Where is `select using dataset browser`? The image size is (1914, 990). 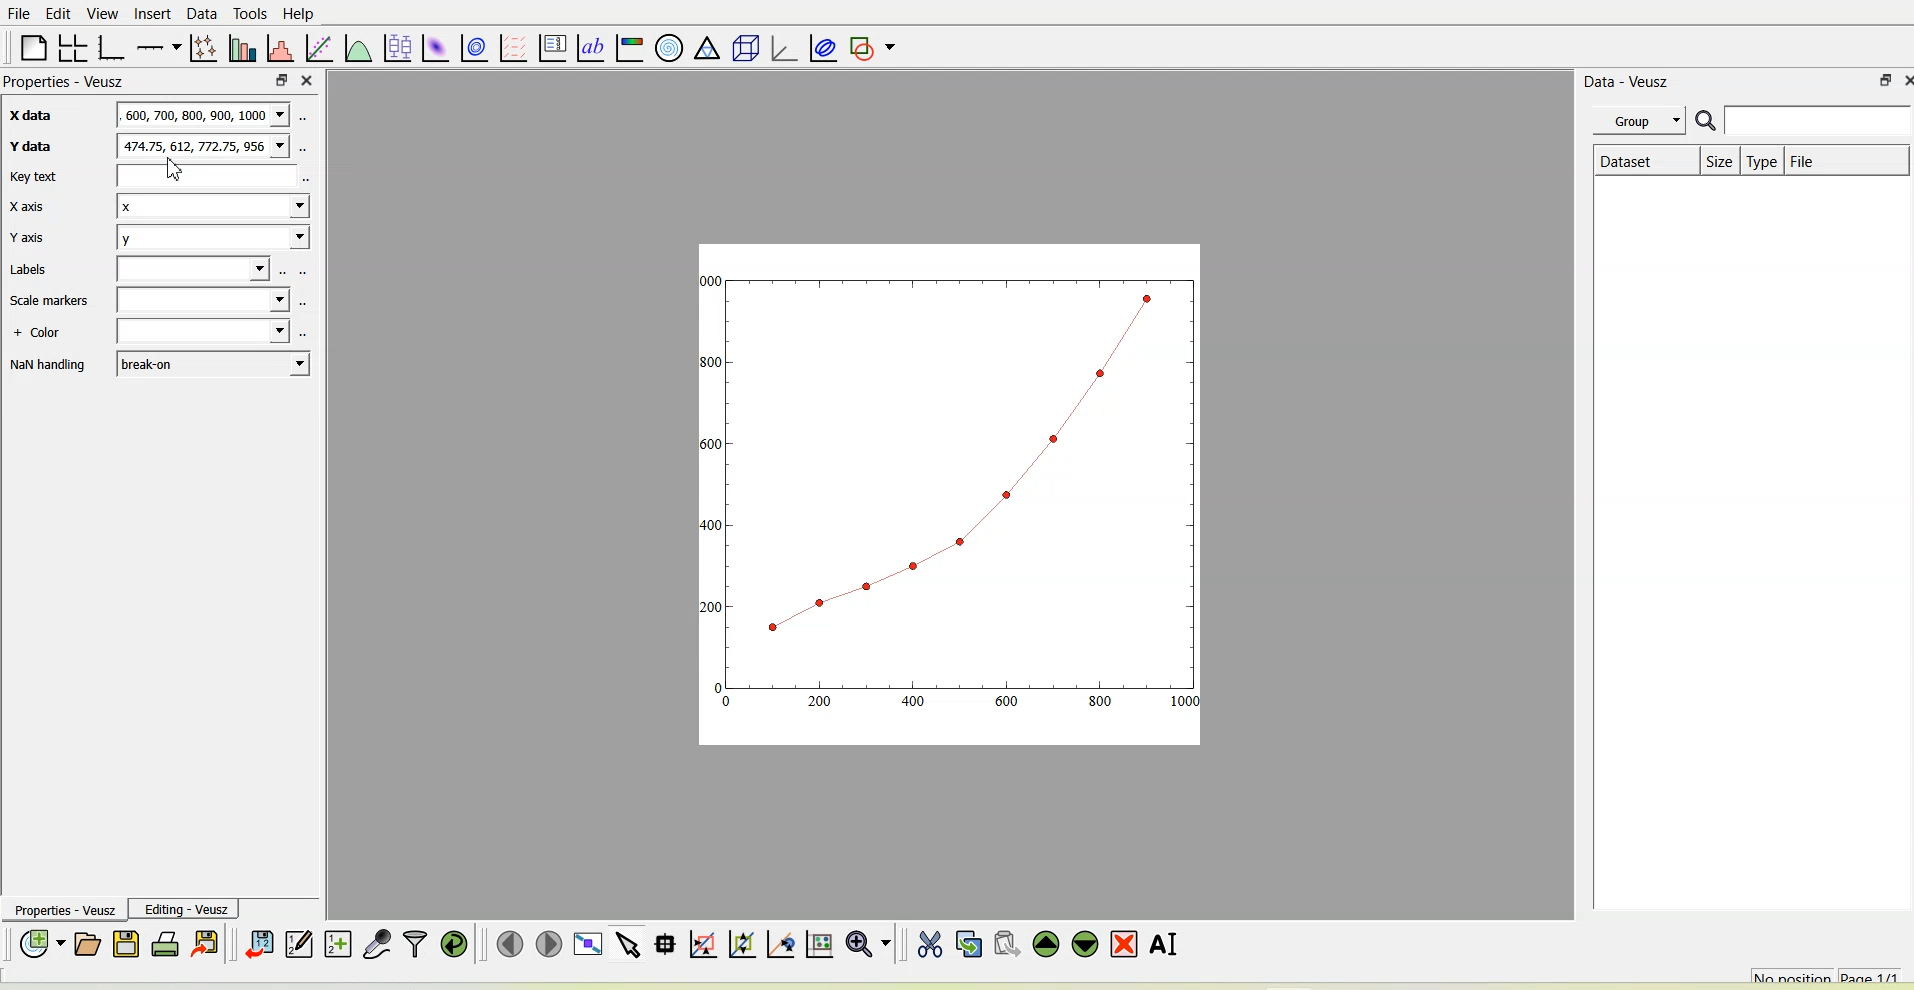
select using dataset browser is located at coordinates (308, 178).